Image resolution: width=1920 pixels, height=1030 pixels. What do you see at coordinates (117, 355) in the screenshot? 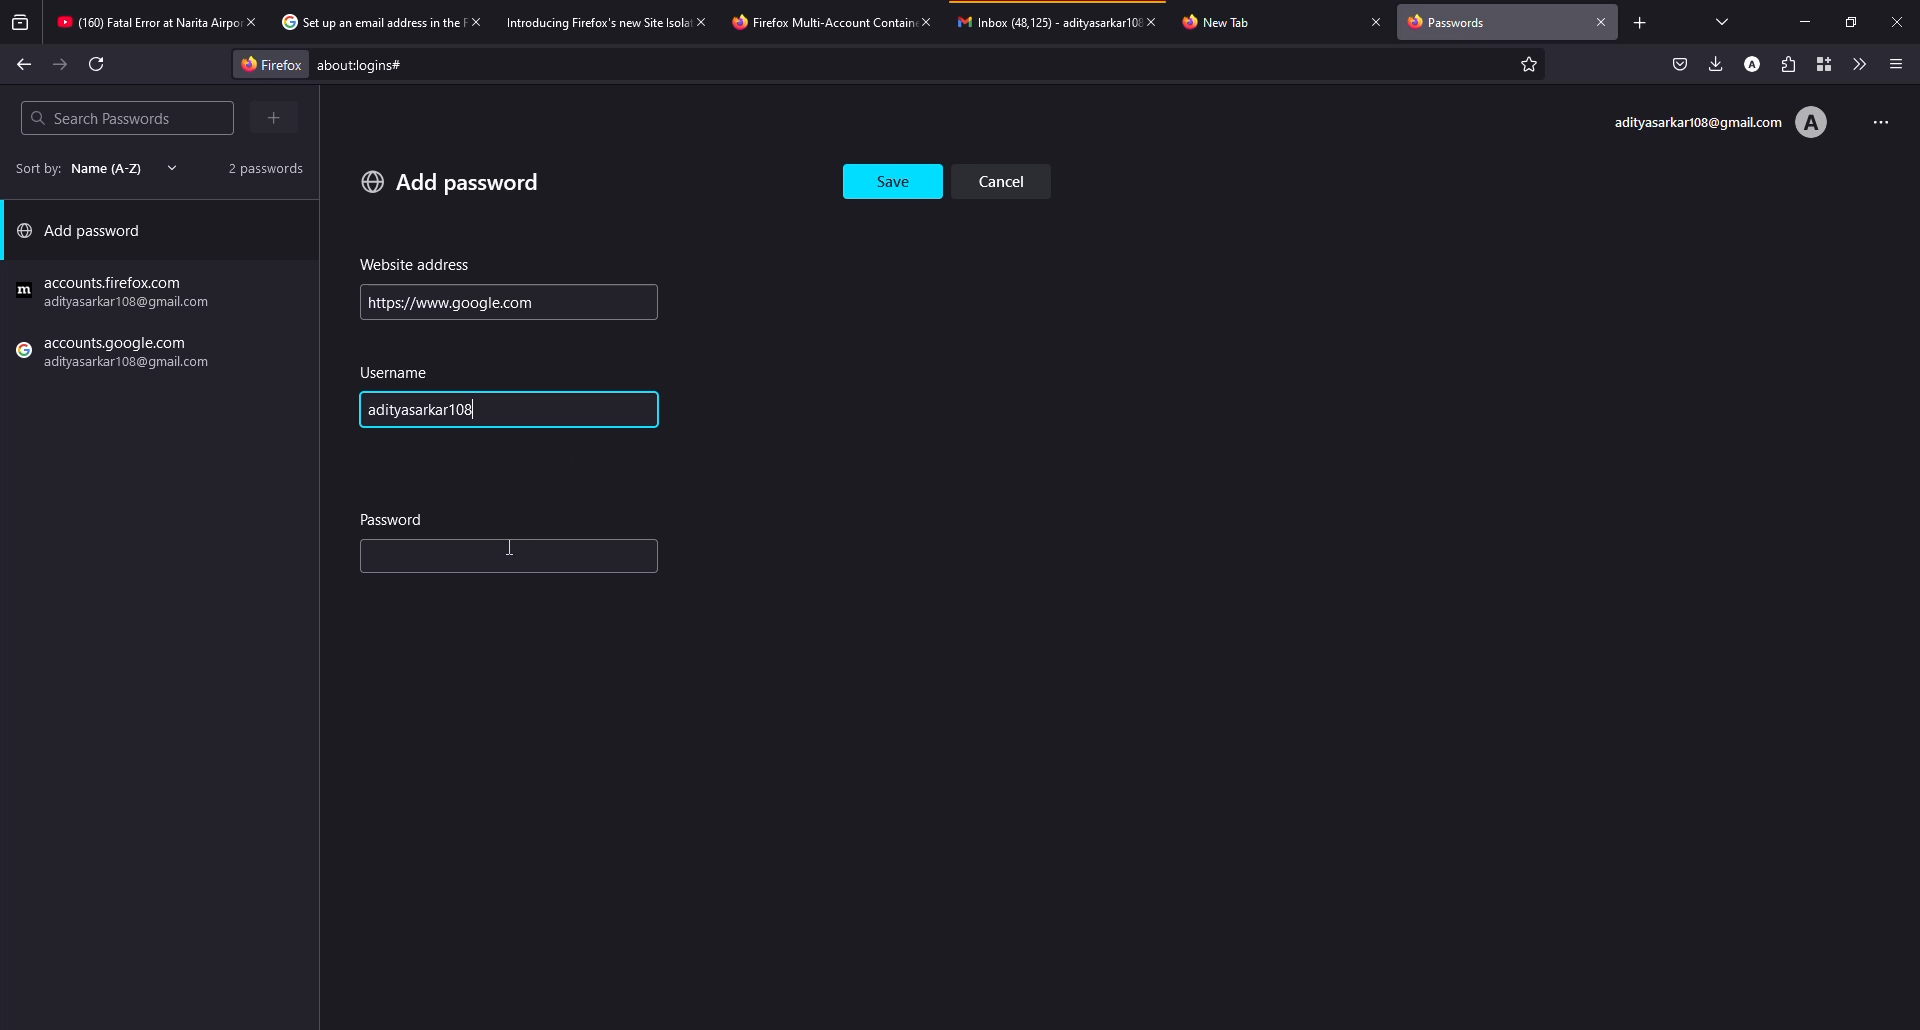
I see `firefox` at bounding box center [117, 355].